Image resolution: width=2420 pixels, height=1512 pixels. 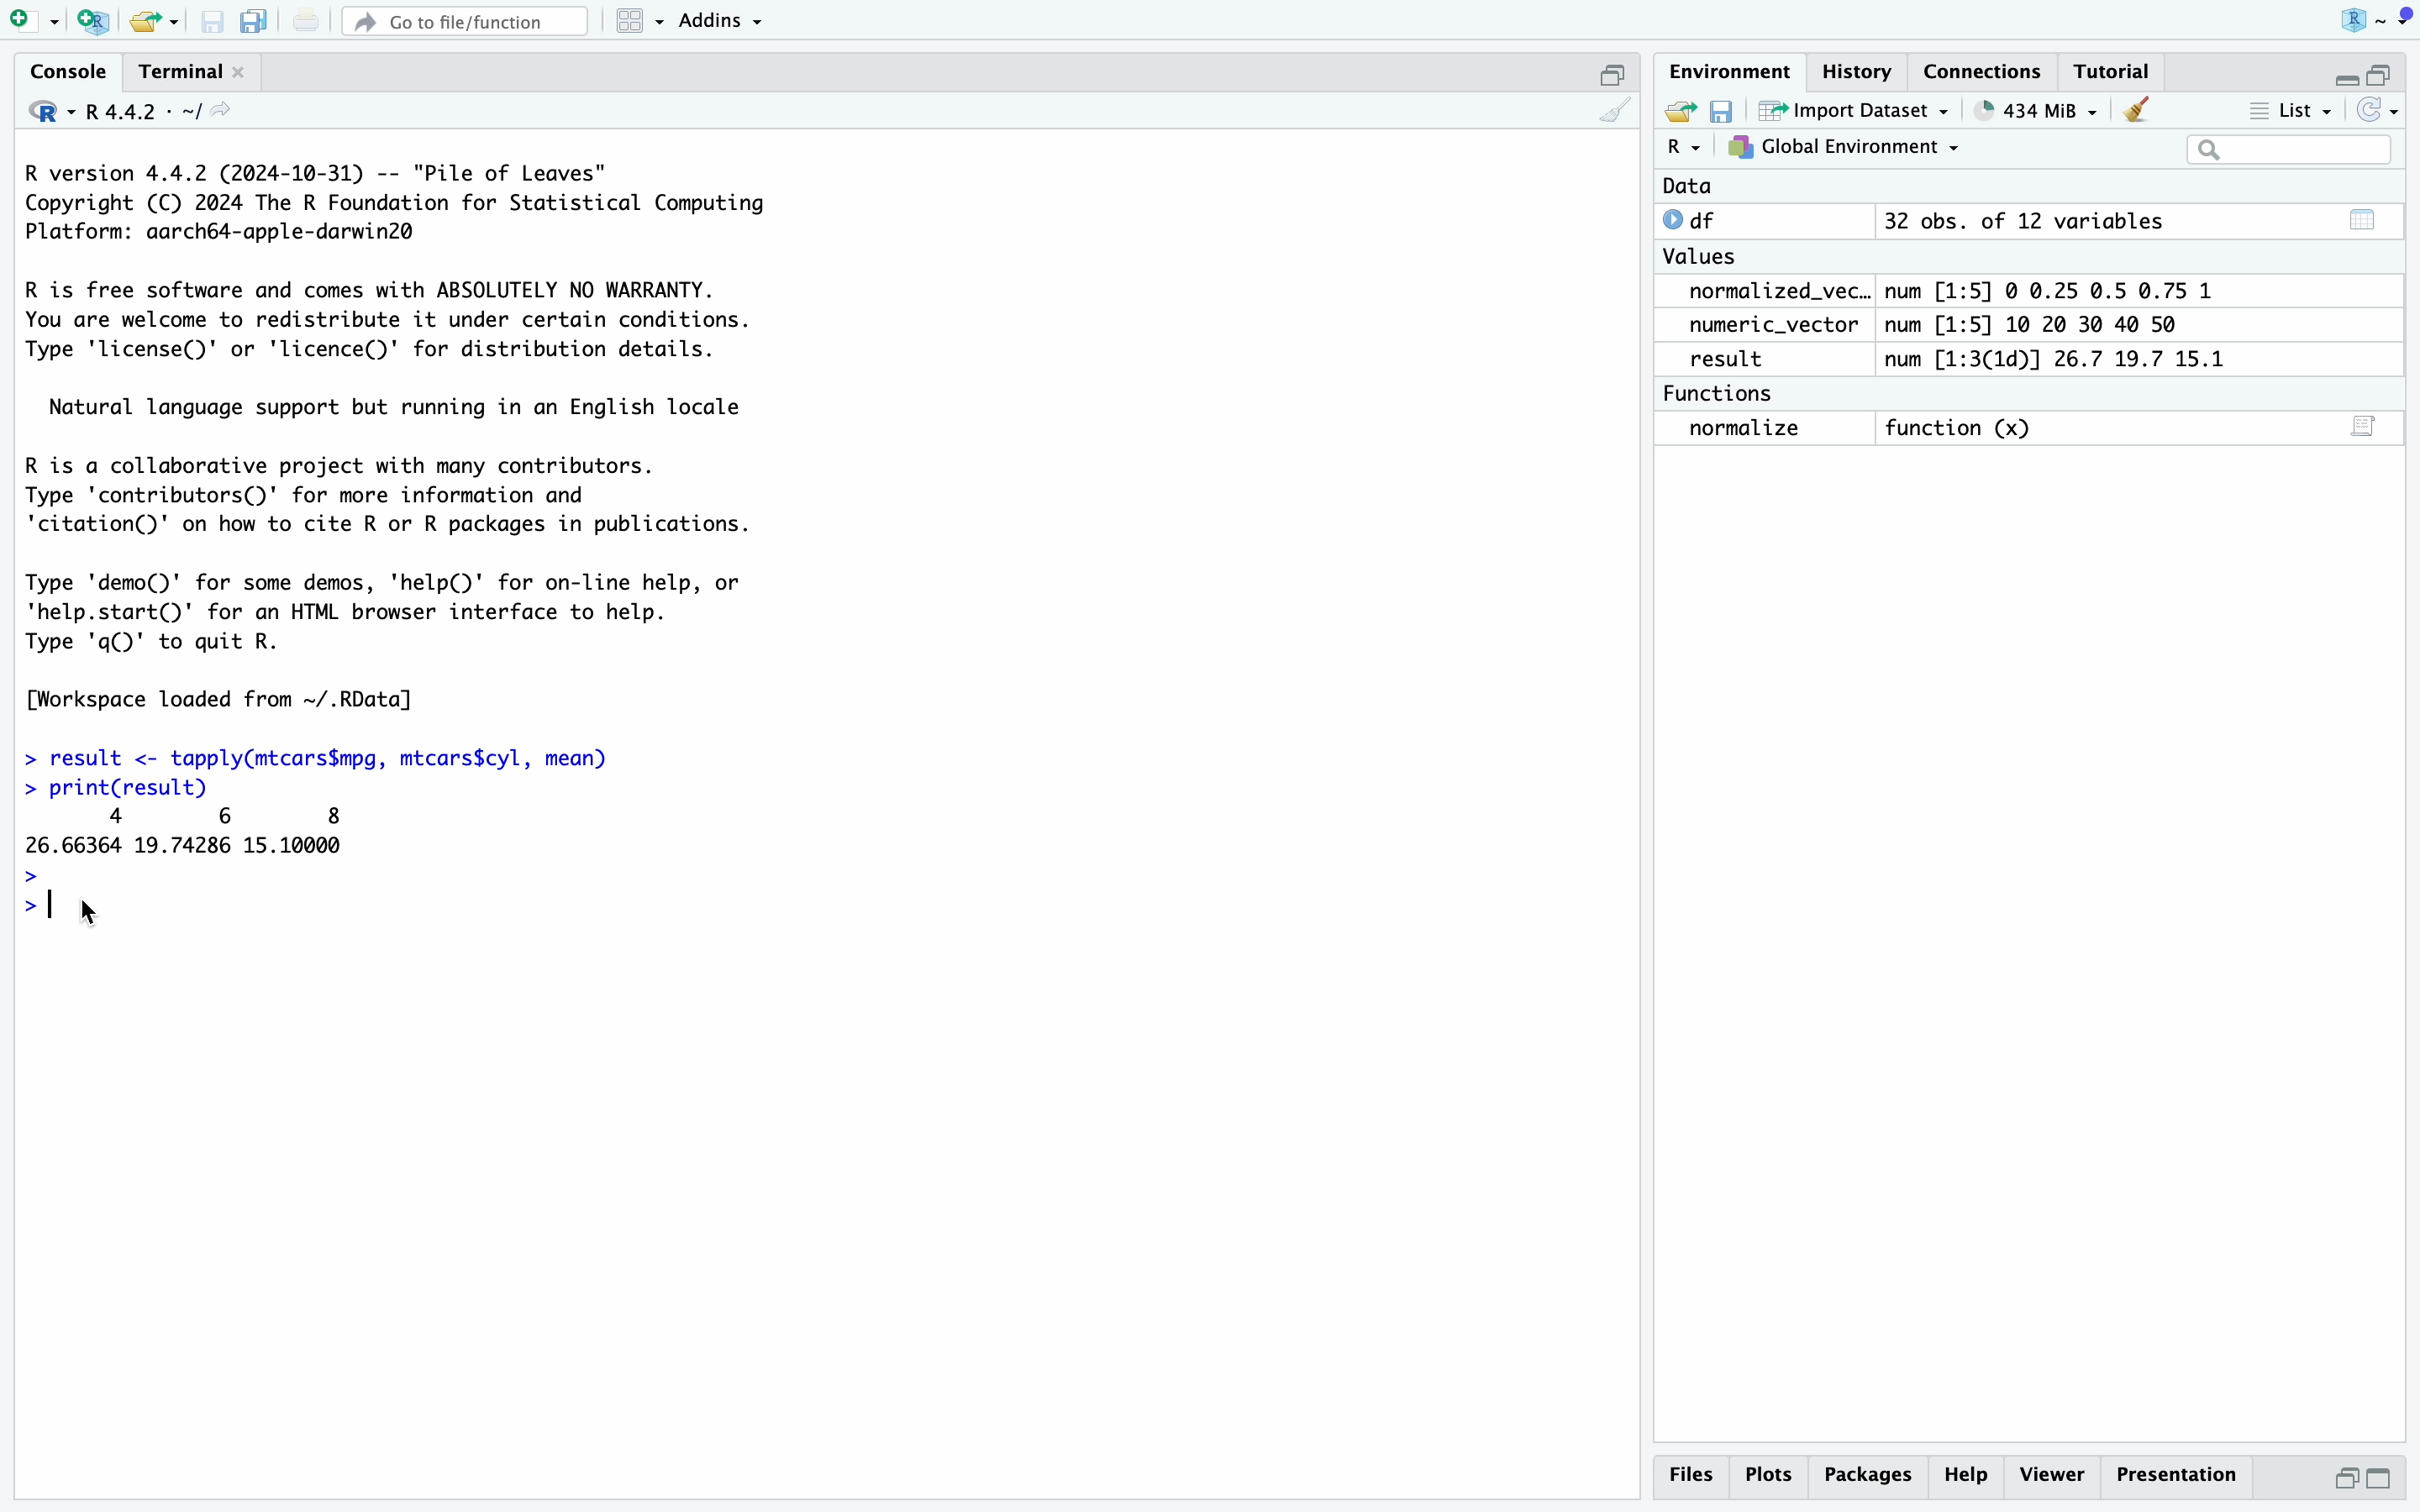 What do you see at coordinates (68, 69) in the screenshot?
I see `Console` at bounding box center [68, 69].